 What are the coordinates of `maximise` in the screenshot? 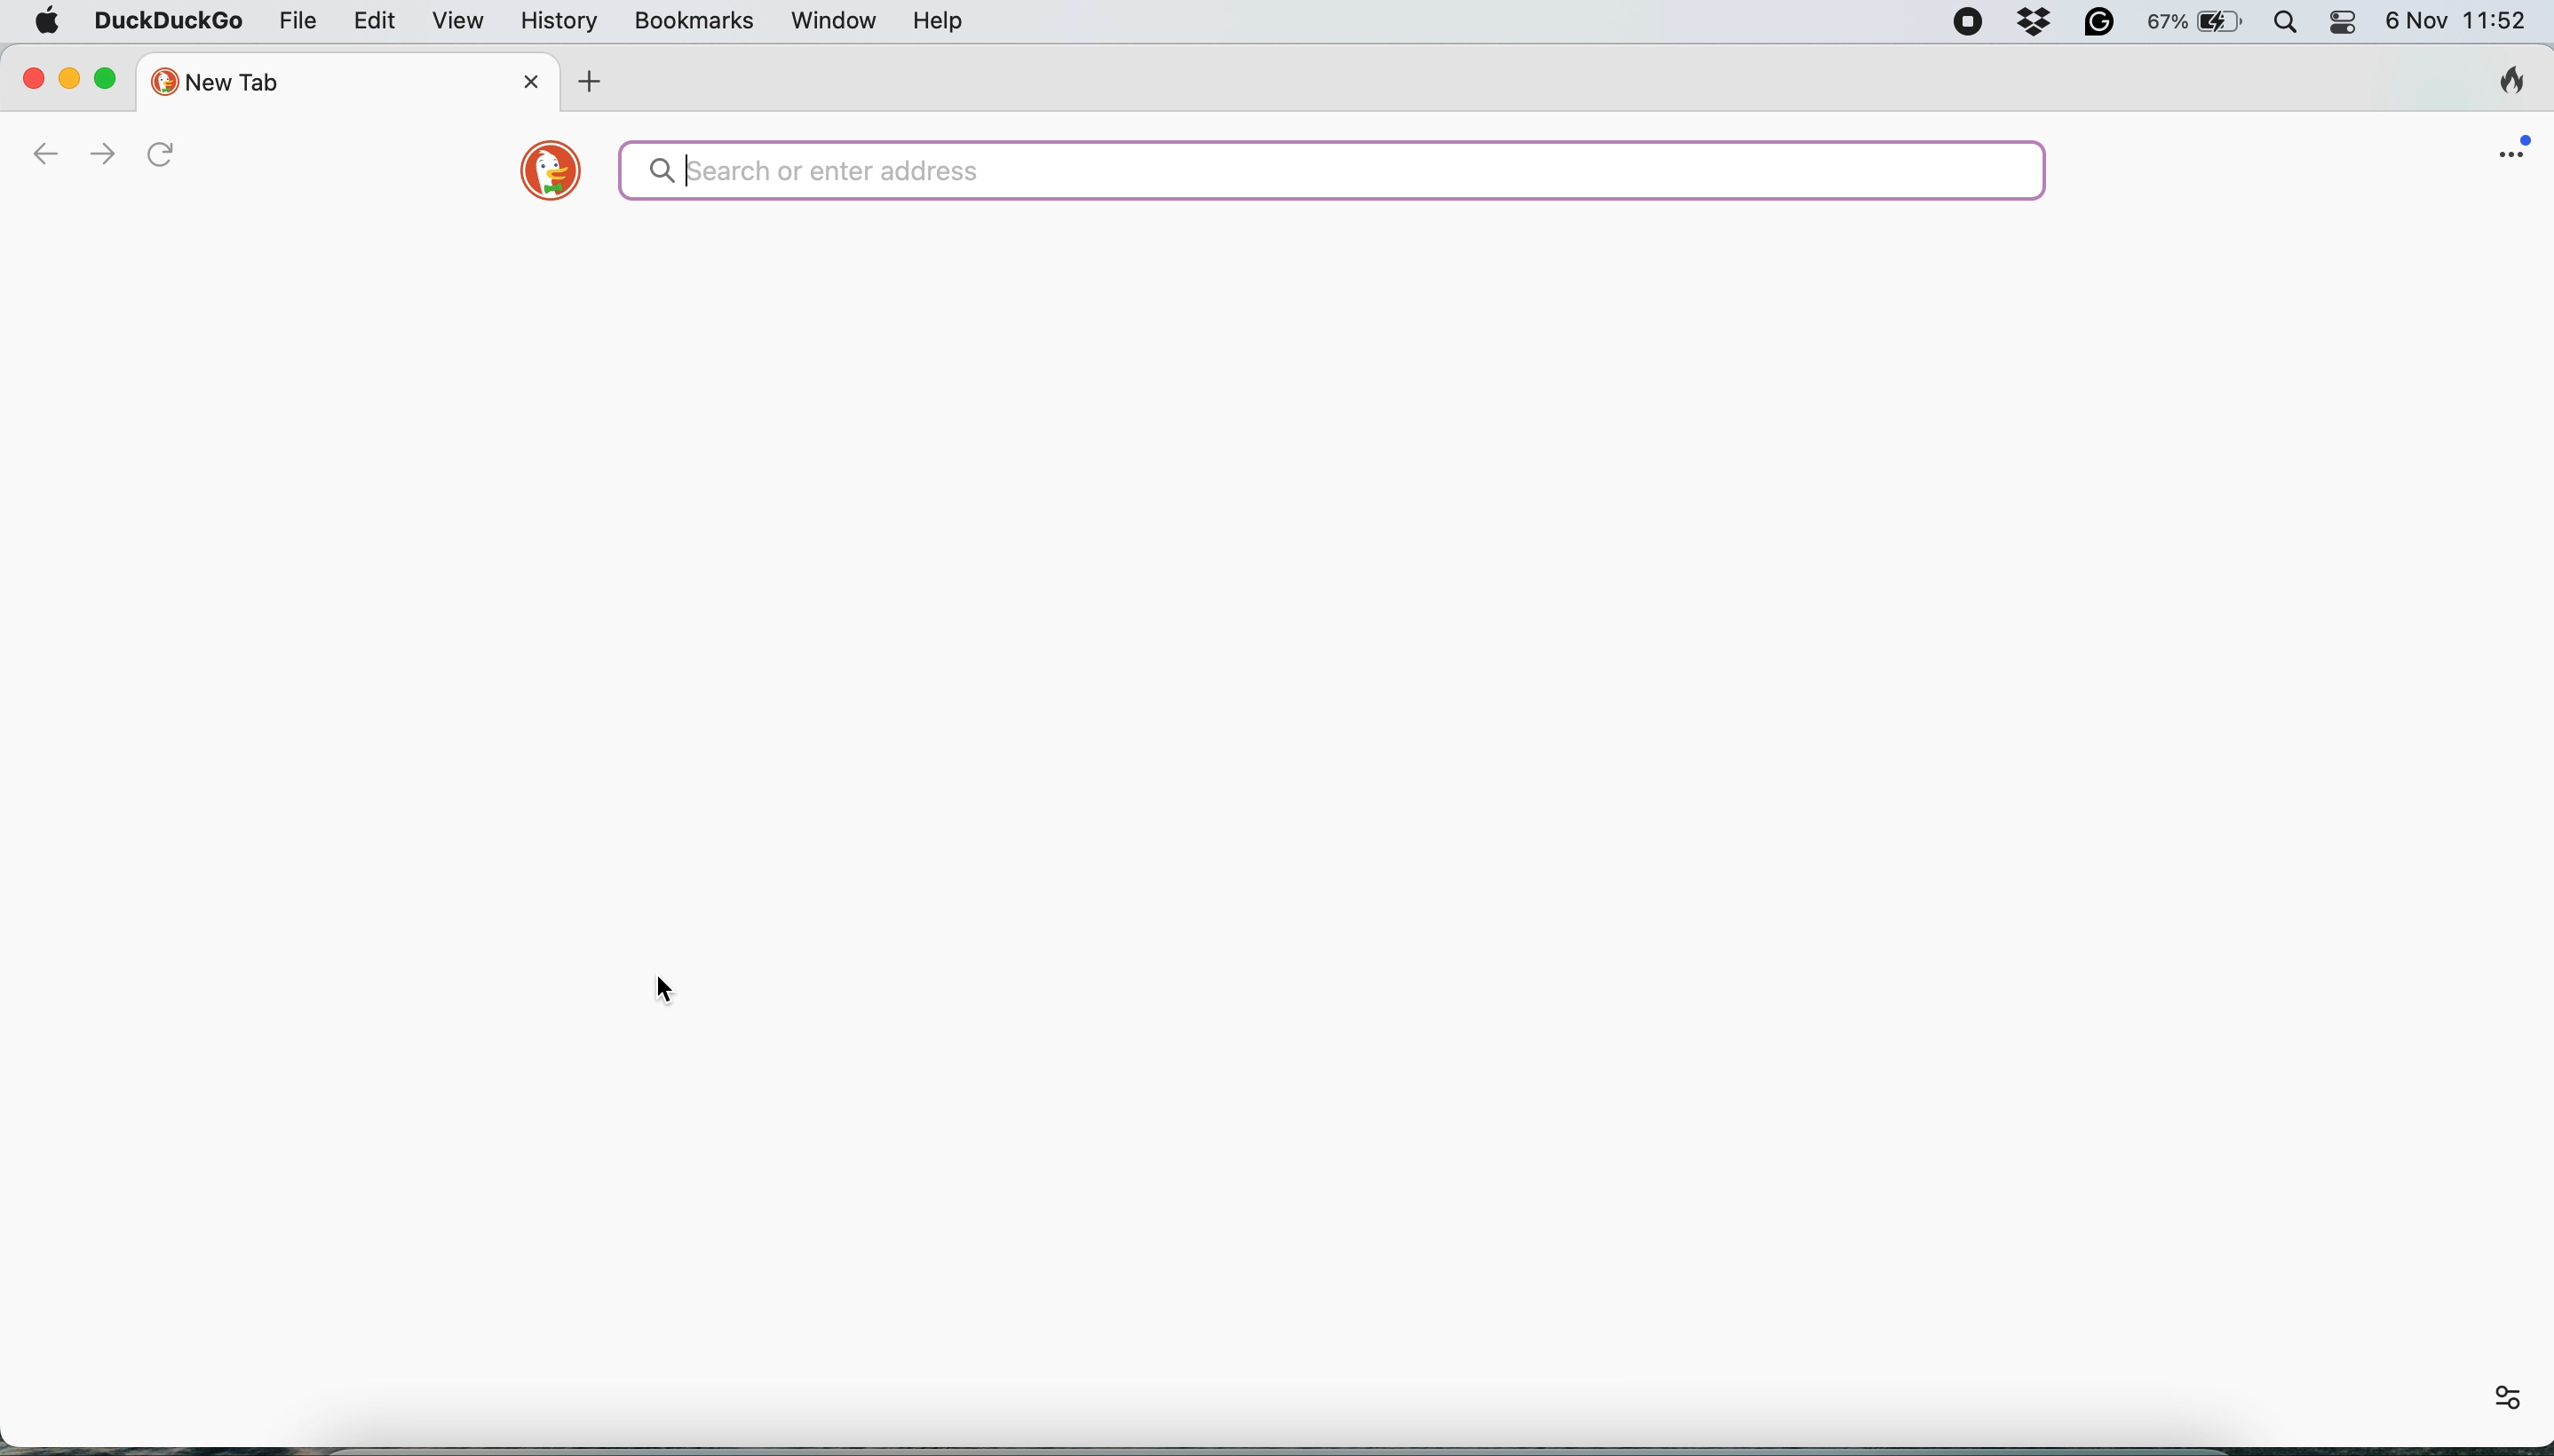 It's located at (112, 81).